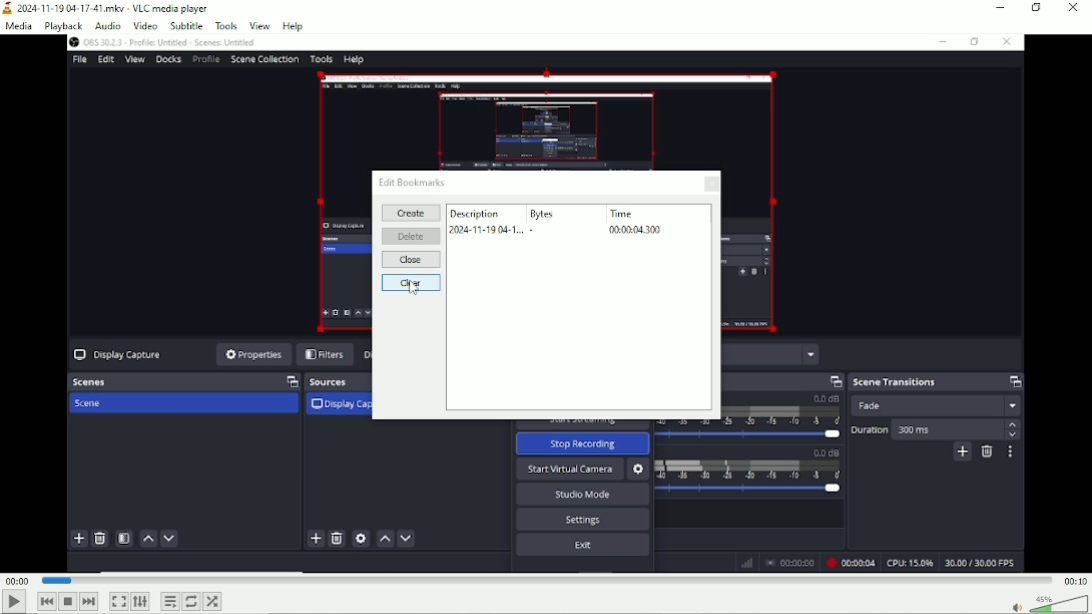  Describe the element at coordinates (412, 180) in the screenshot. I see `Edit bookmarks` at that location.